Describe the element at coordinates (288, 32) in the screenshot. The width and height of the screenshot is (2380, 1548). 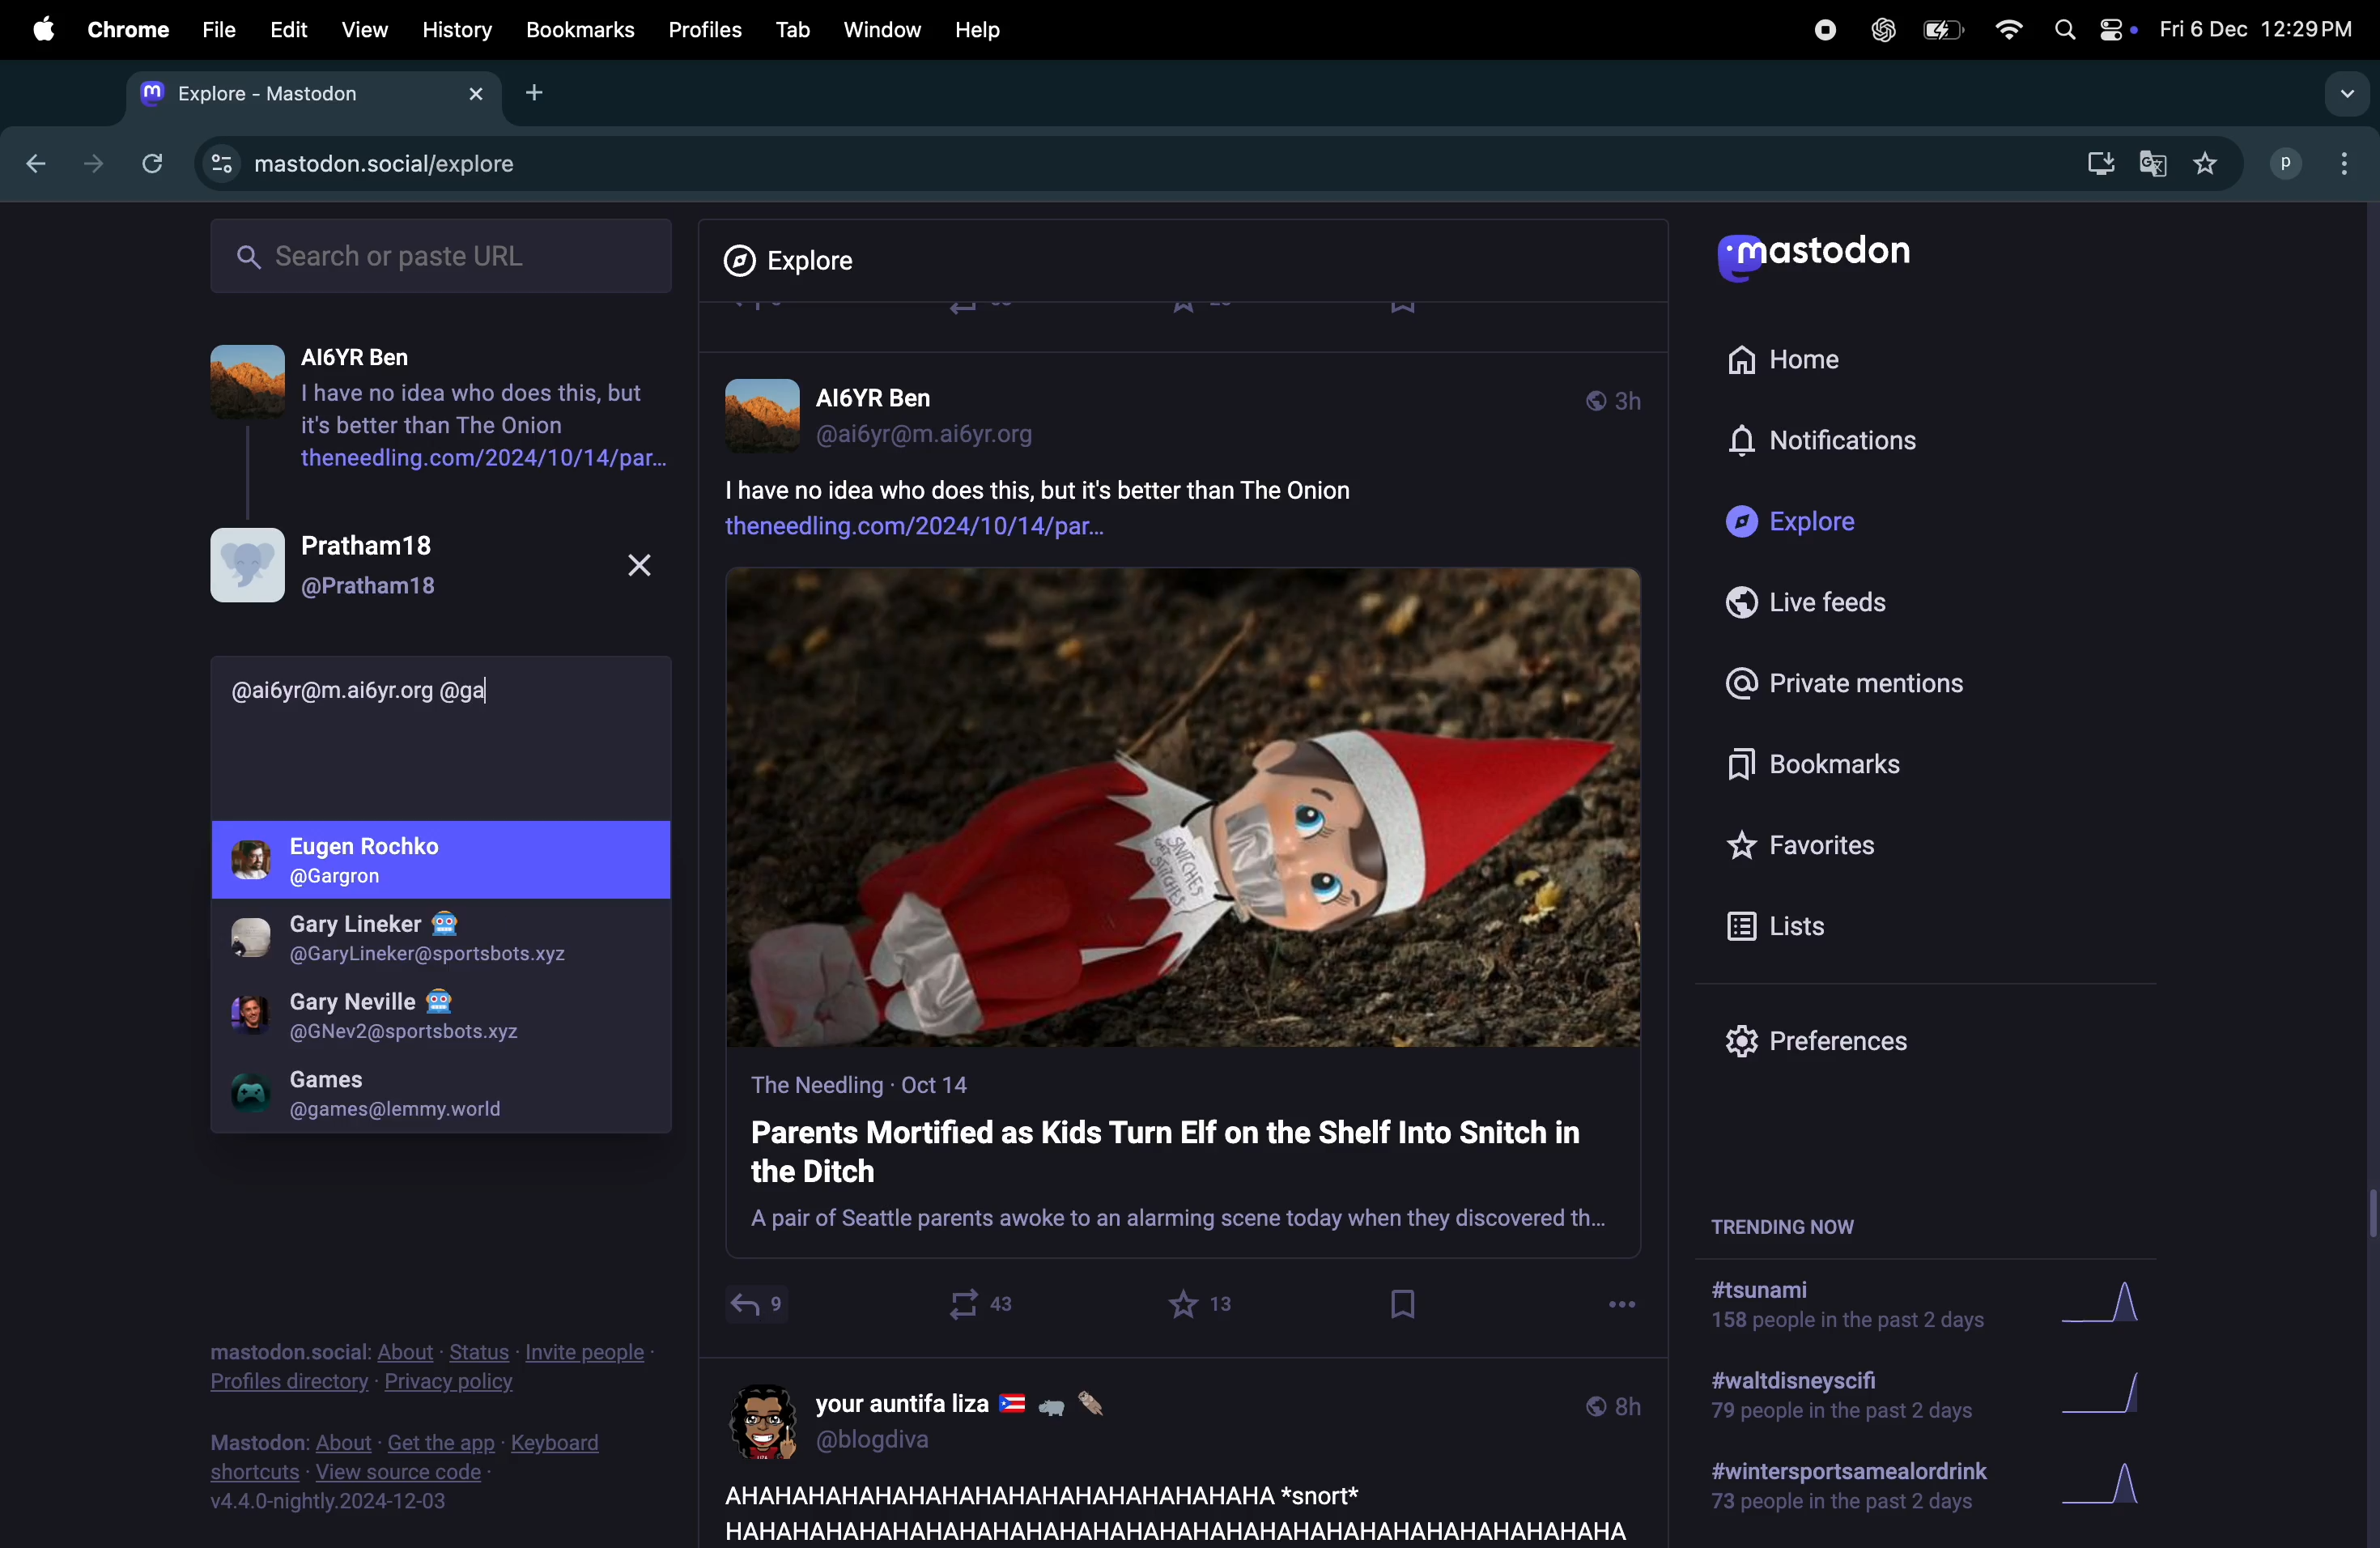
I see `edit` at that location.